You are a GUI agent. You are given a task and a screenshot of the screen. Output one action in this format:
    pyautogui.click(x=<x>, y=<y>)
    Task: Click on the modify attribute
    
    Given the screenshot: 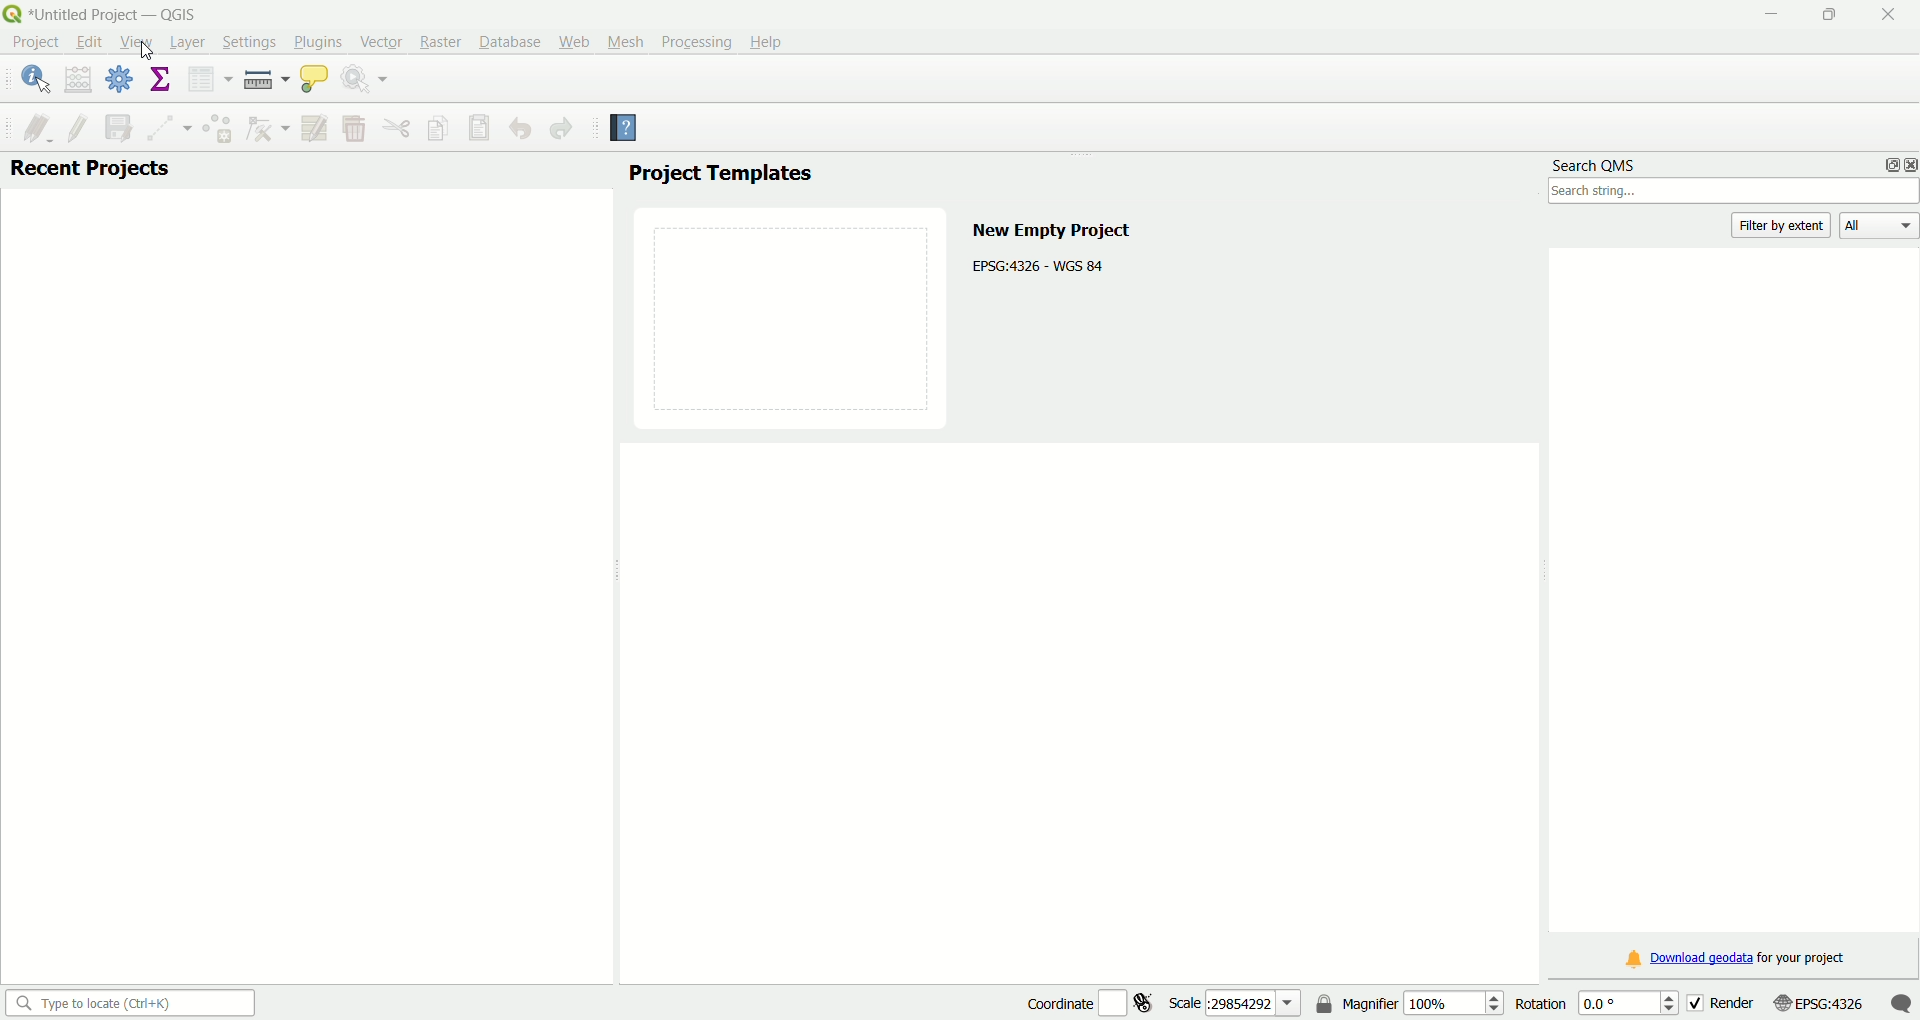 What is the action you would take?
    pyautogui.click(x=314, y=128)
    